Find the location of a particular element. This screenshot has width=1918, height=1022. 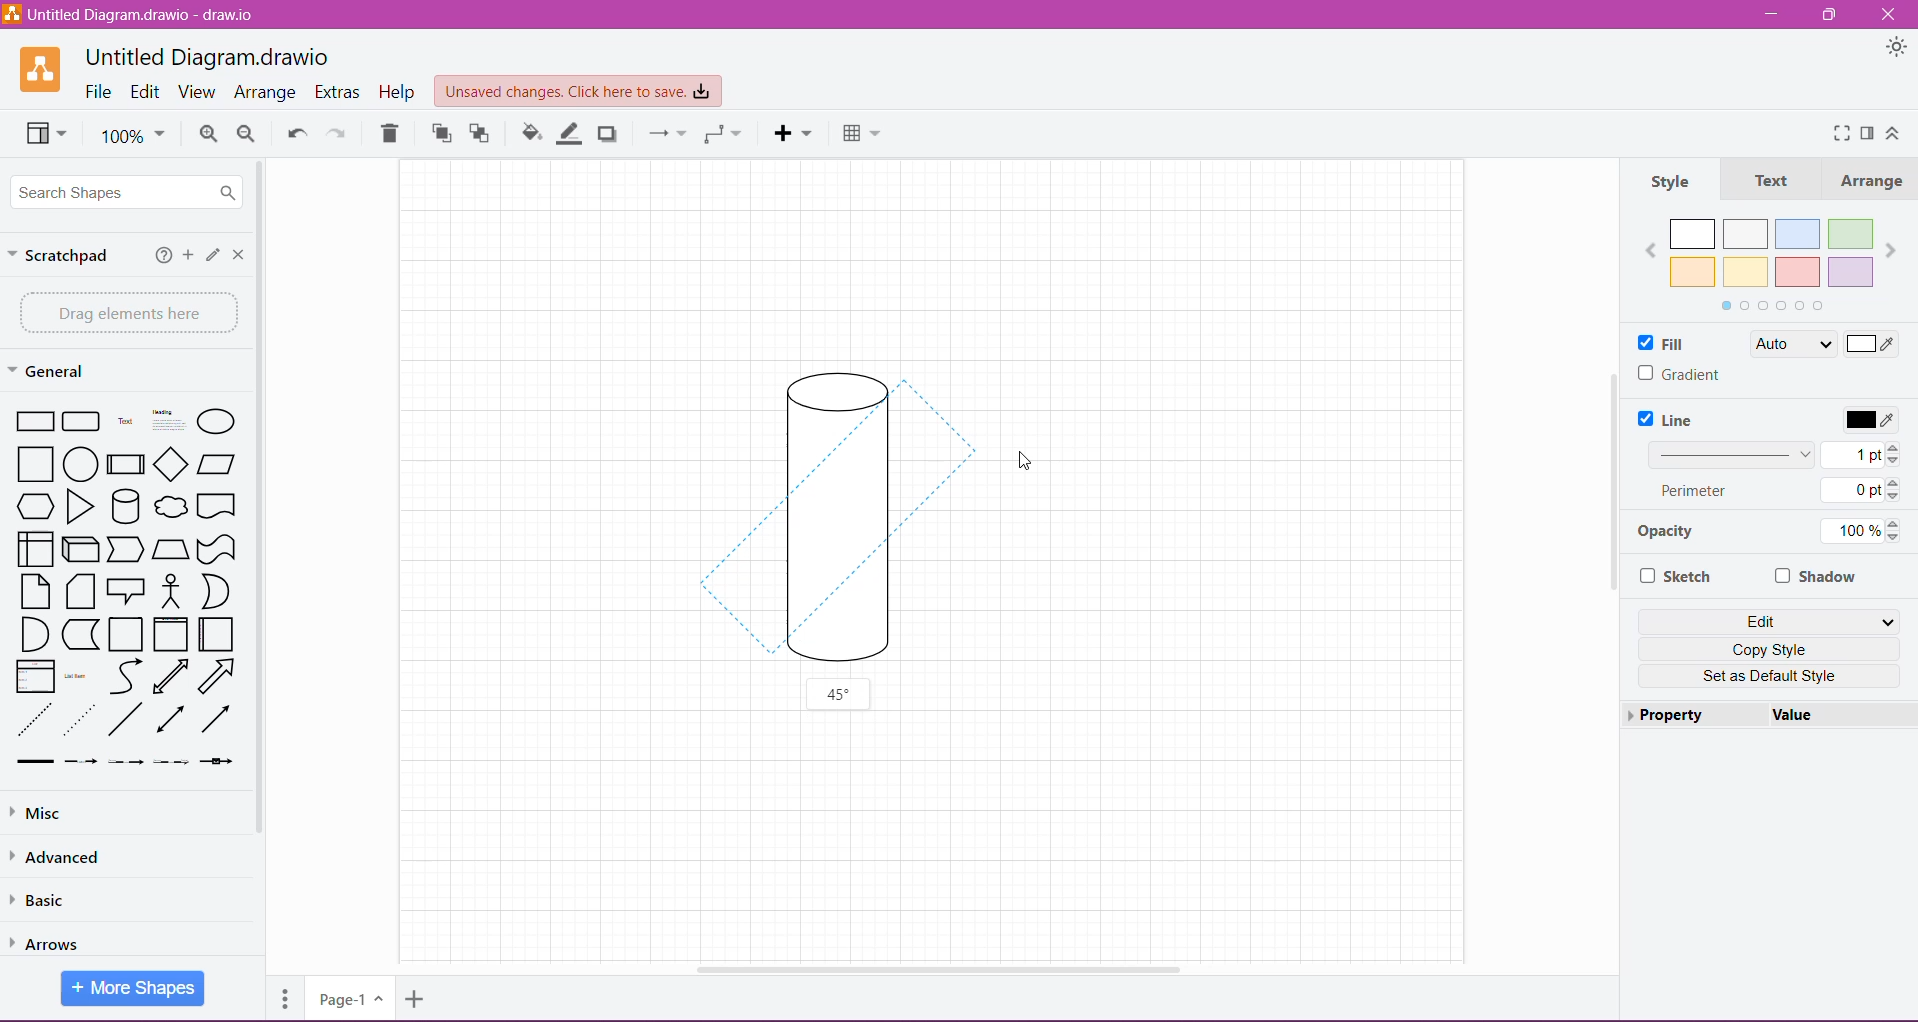

File is located at coordinates (99, 93).